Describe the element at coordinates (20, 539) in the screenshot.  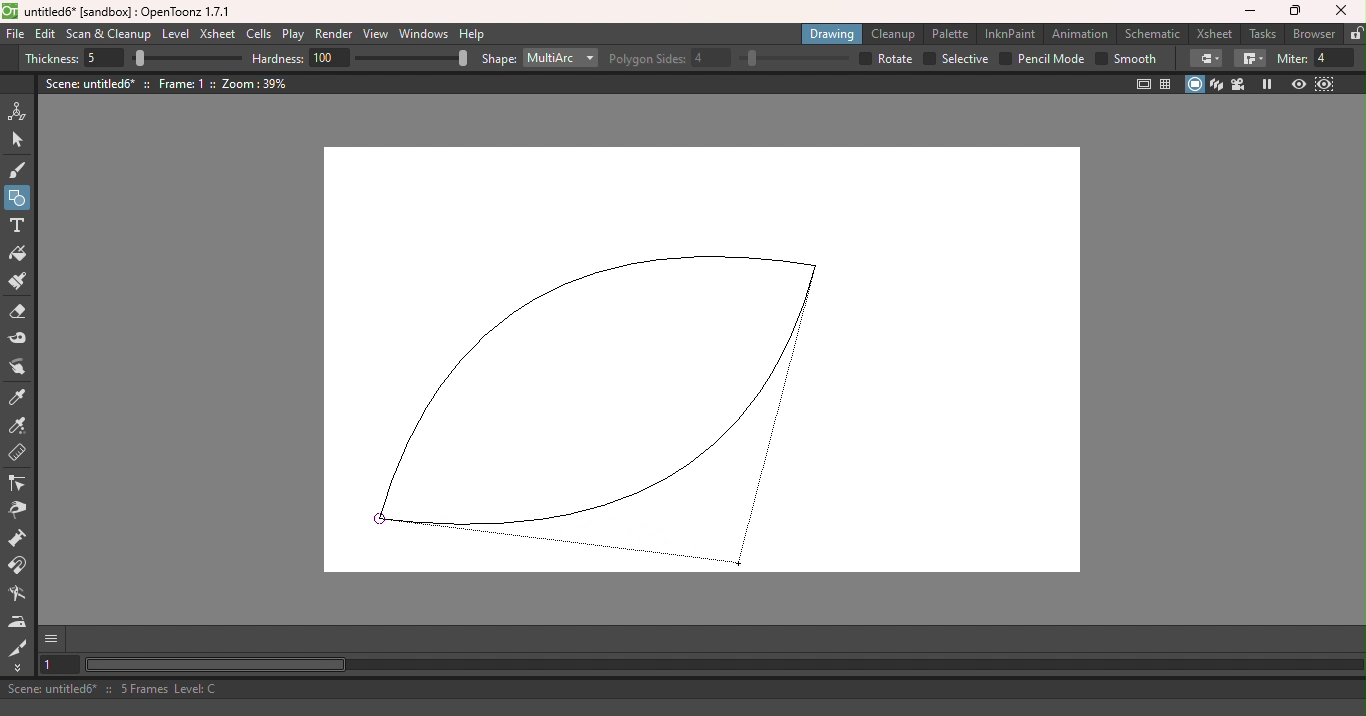
I see `Pump tool` at that location.